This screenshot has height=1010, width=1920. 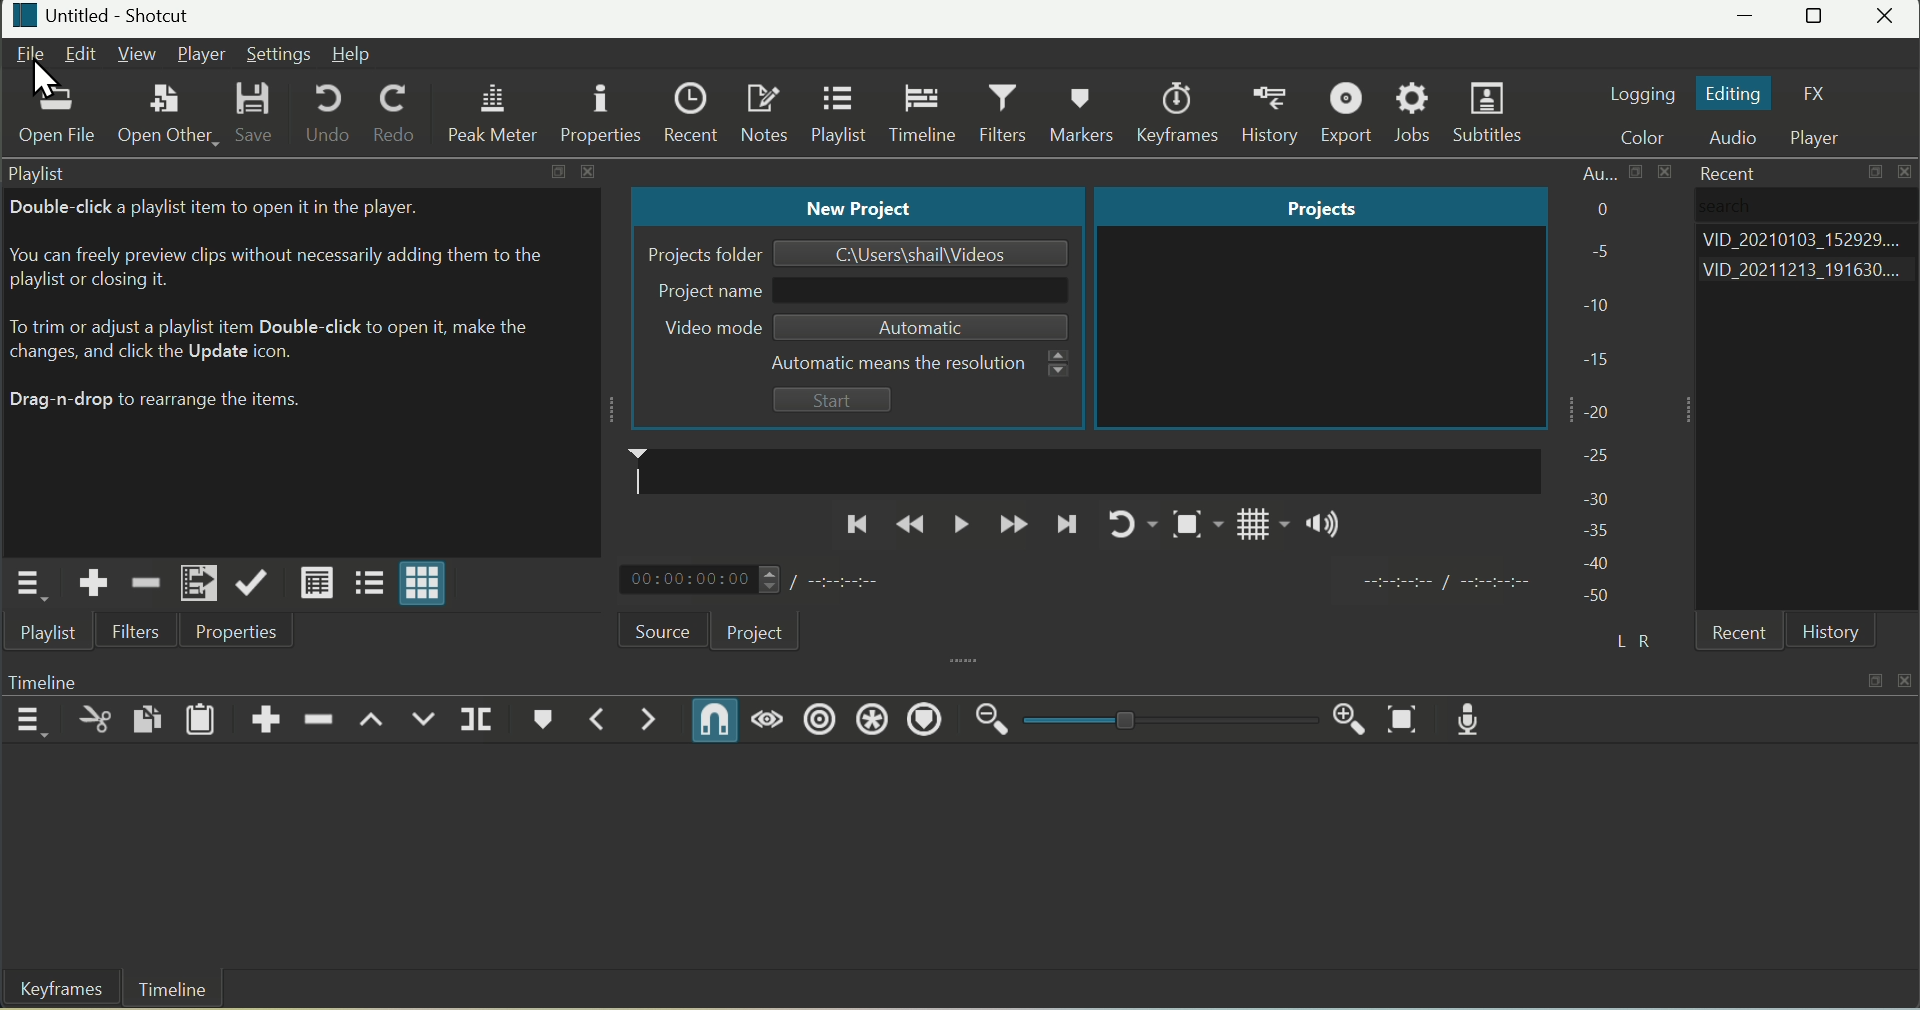 I want to click on Keyframes, so click(x=55, y=991).